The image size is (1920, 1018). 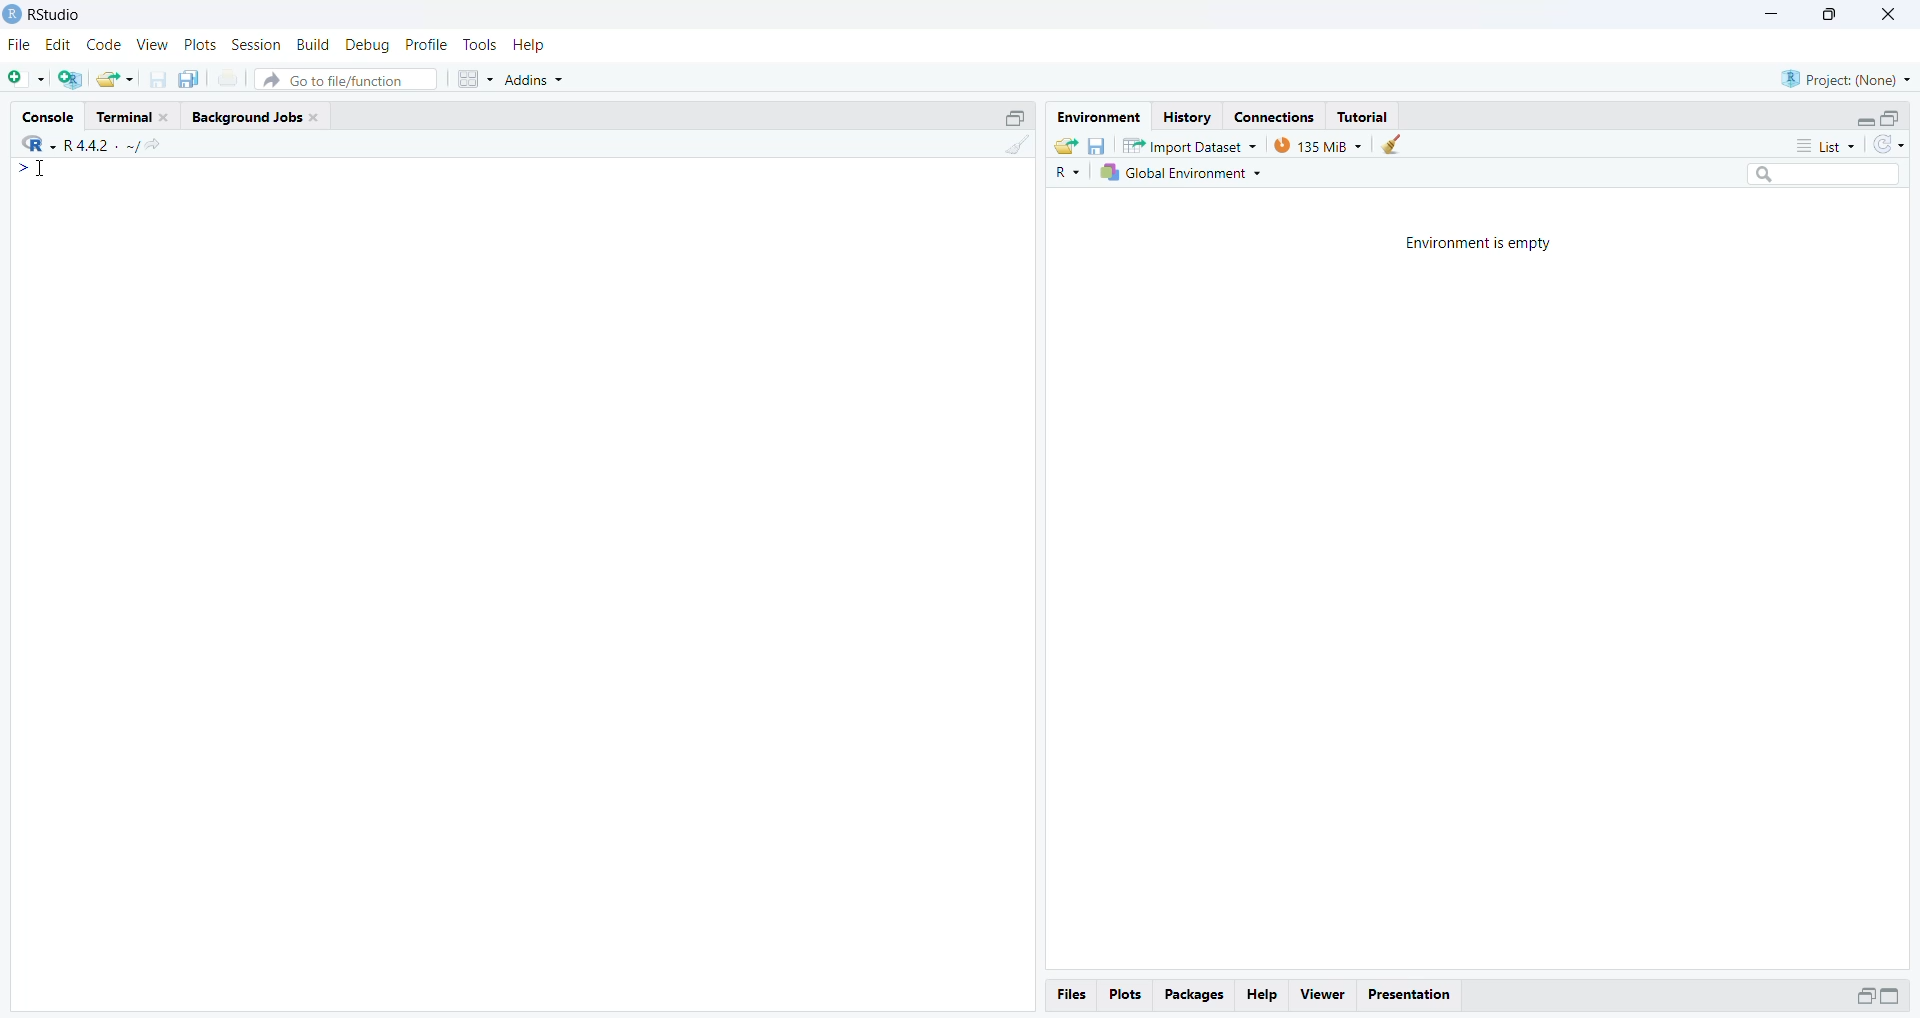 I want to click on Refresh the list of objects in the environment, so click(x=1890, y=146).